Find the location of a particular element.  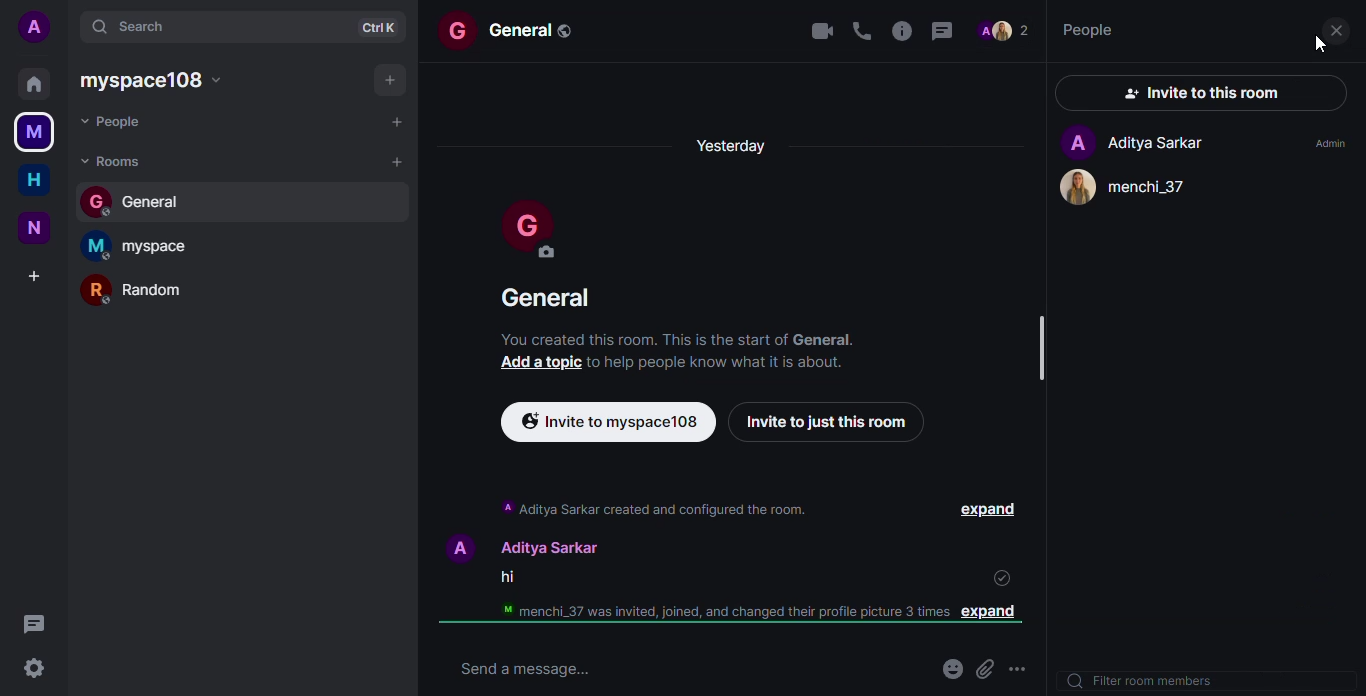

to help people know what it is about. is located at coordinates (728, 365).